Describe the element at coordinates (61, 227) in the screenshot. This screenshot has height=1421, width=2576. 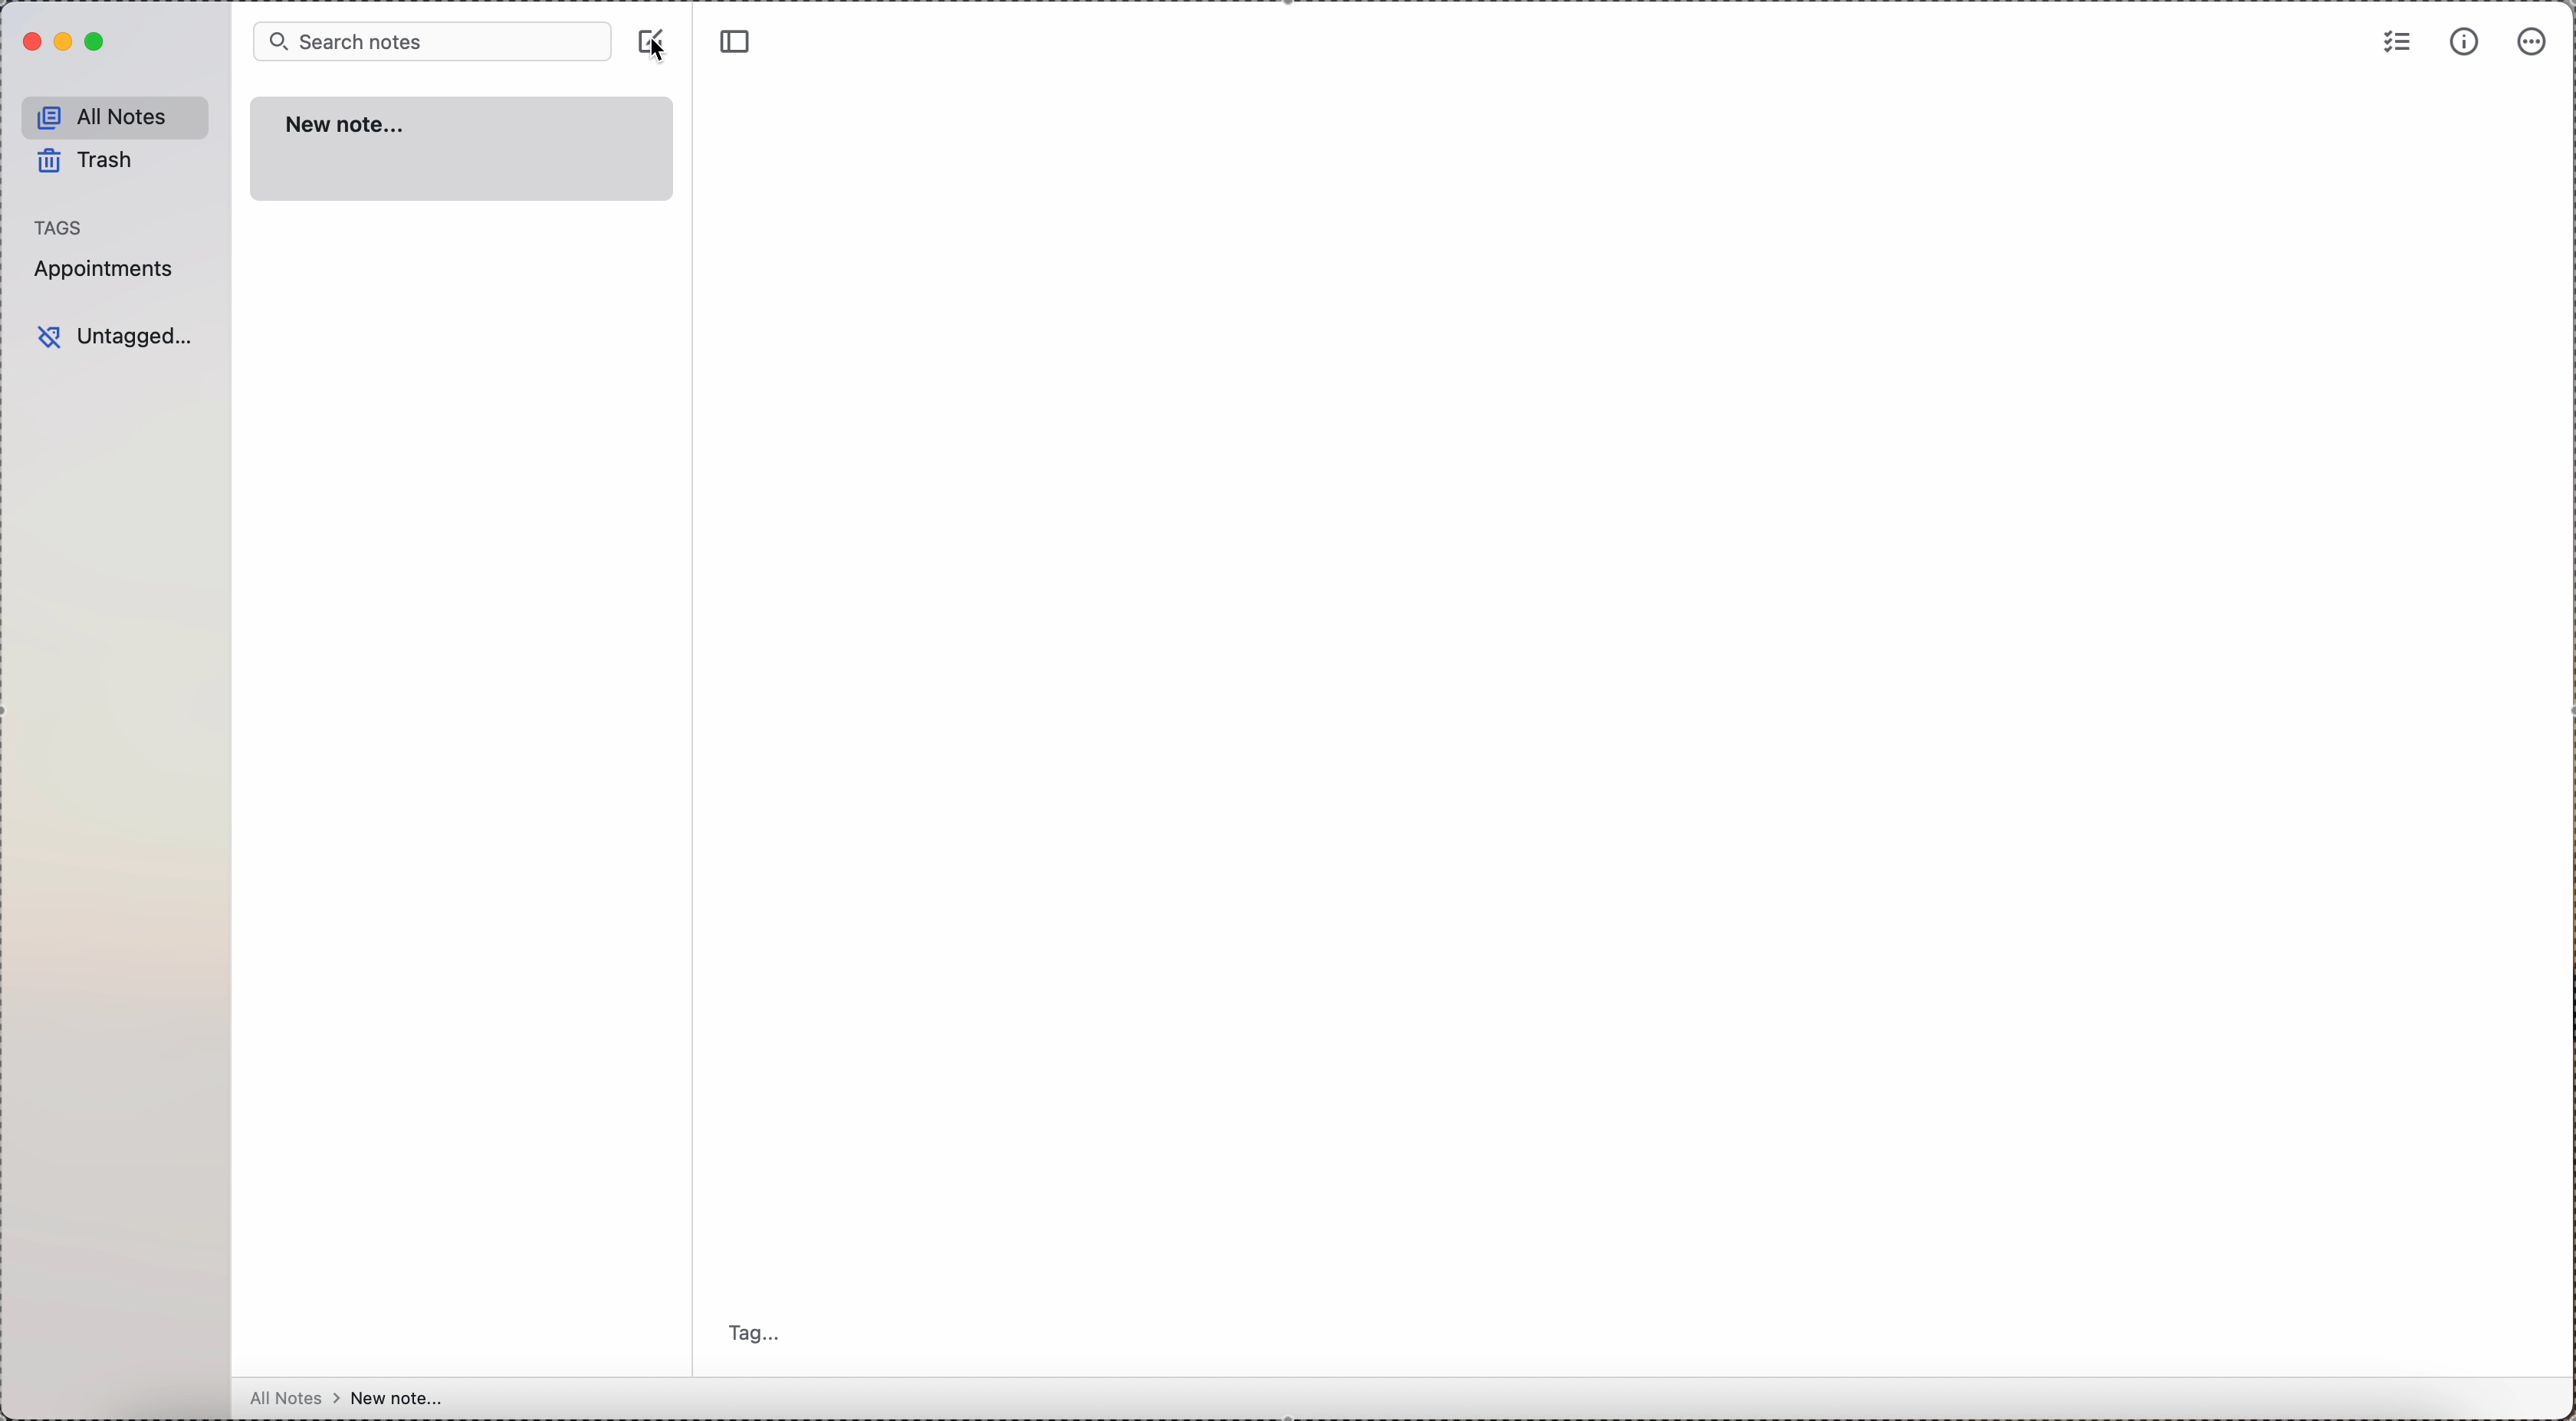
I see `tags` at that location.